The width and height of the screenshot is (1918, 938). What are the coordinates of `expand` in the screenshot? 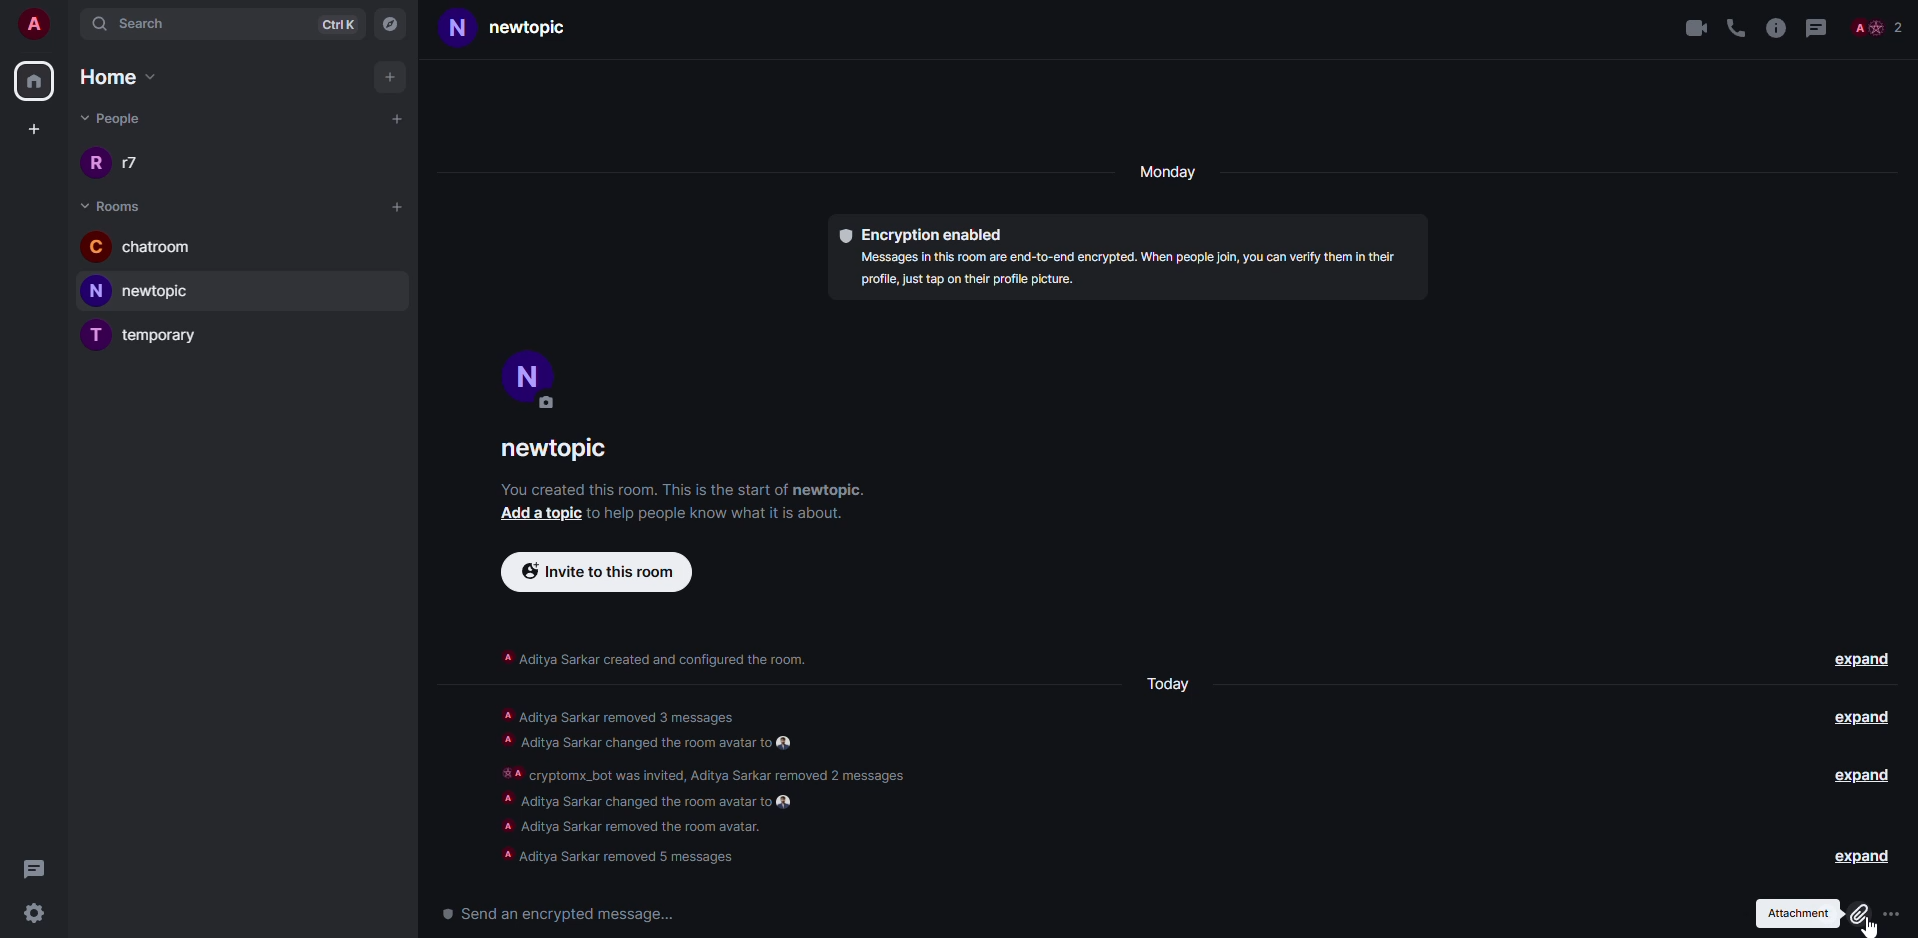 It's located at (1858, 858).